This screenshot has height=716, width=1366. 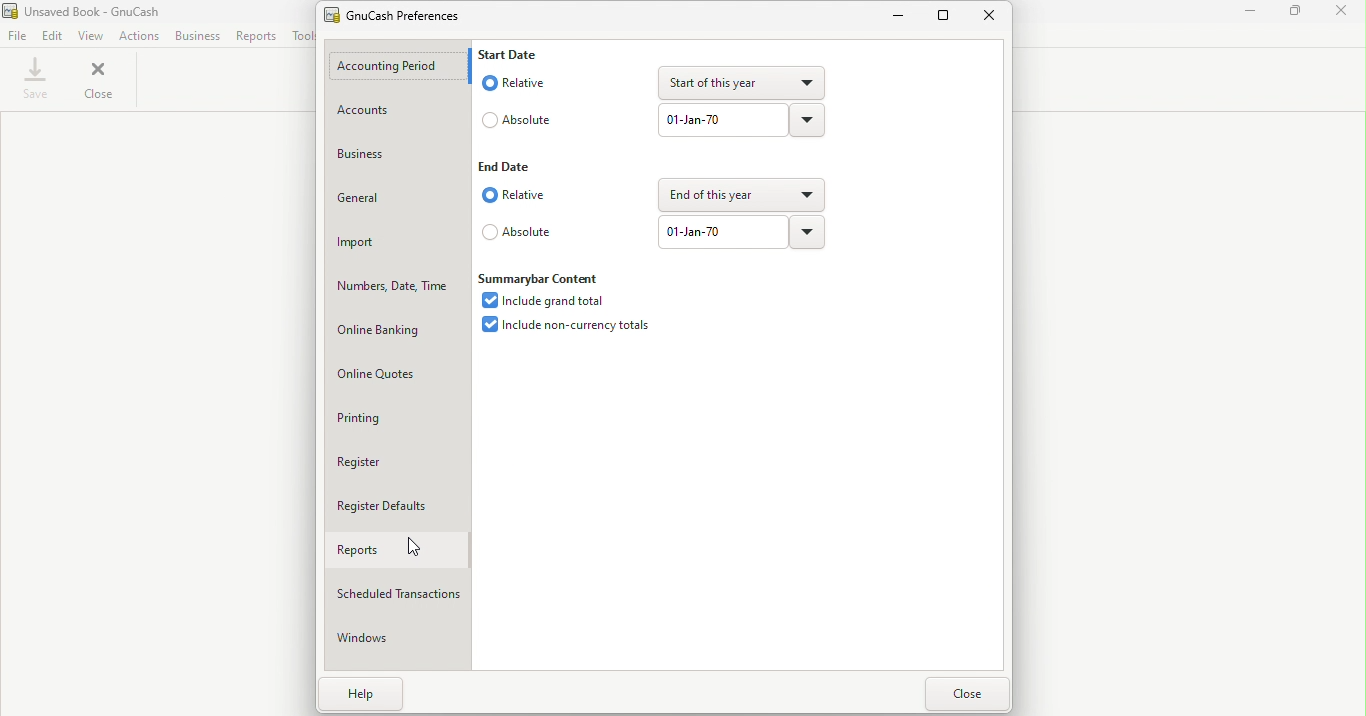 What do you see at coordinates (1301, 13) in the screenshot?
I see `Maximize` at bounding box center [1301, 13].